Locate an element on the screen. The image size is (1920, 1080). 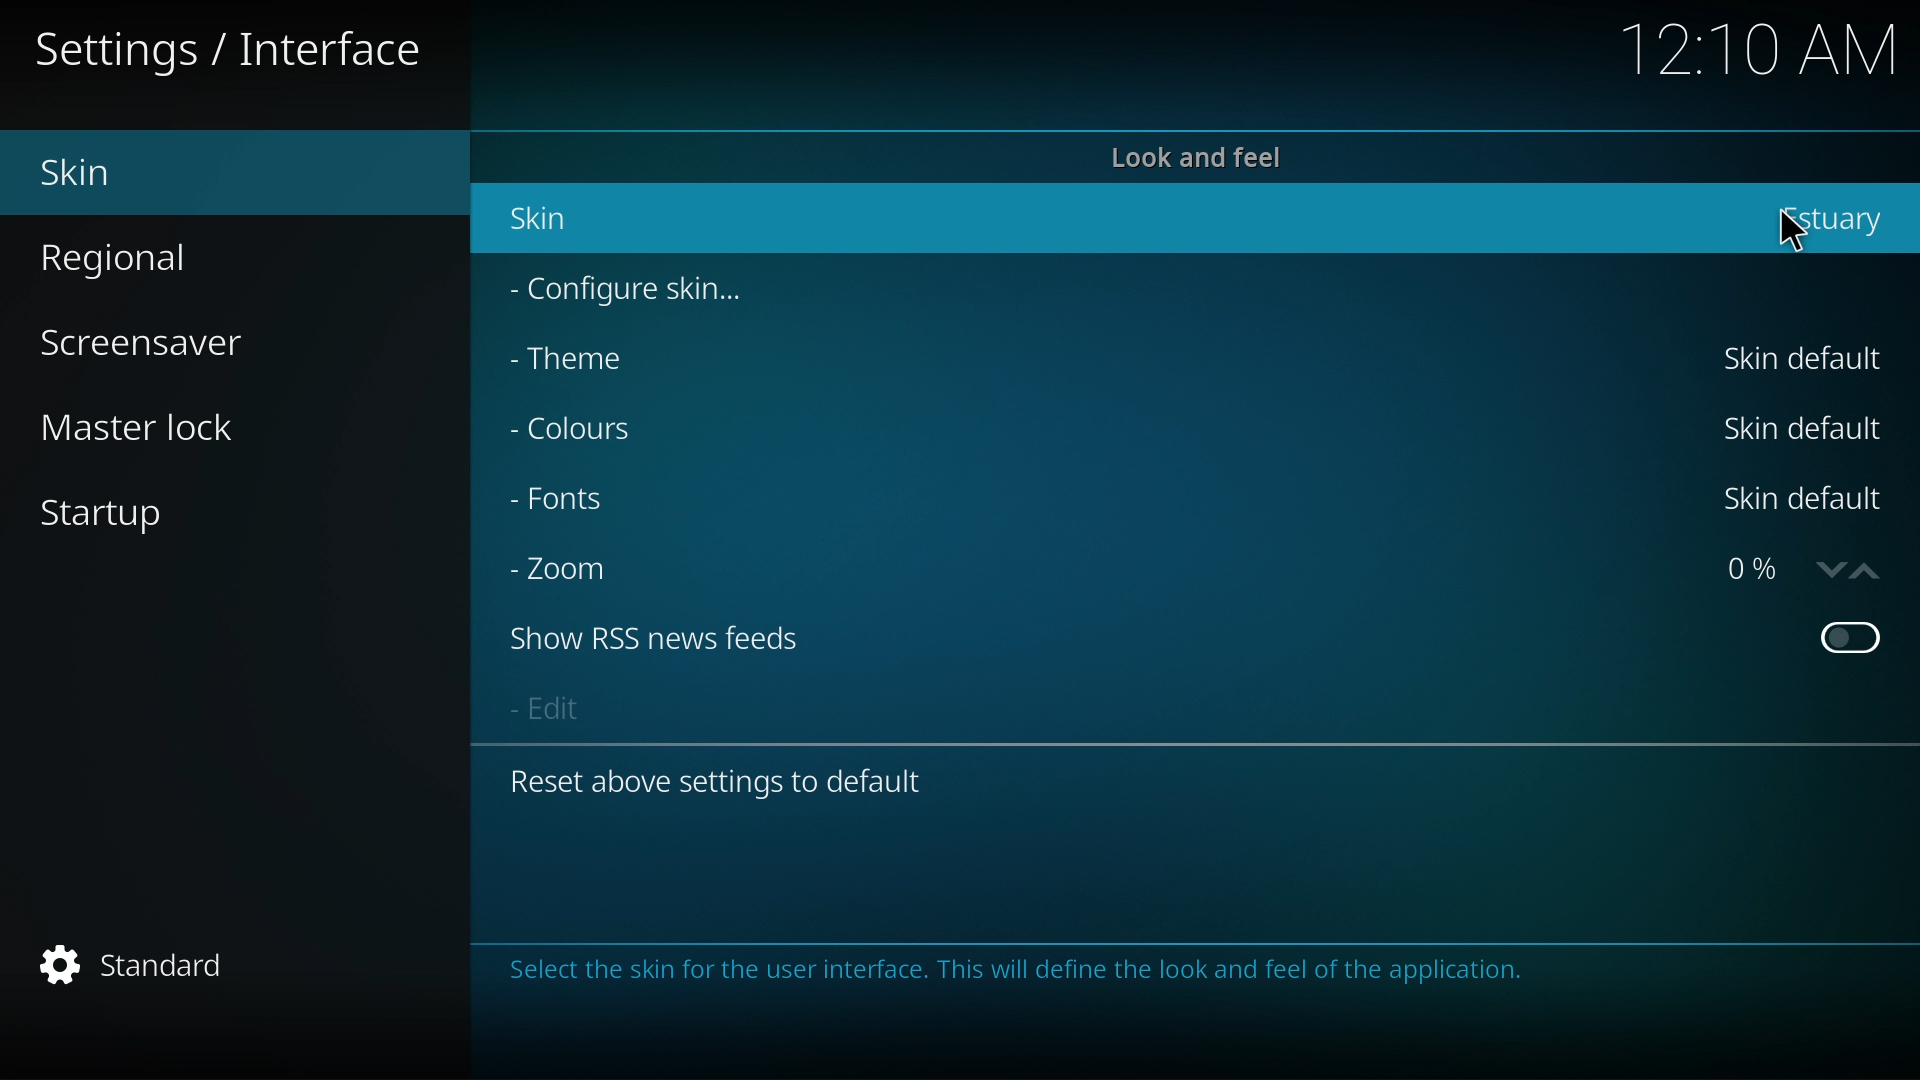
cursor is located at coordinates (1802, 233).